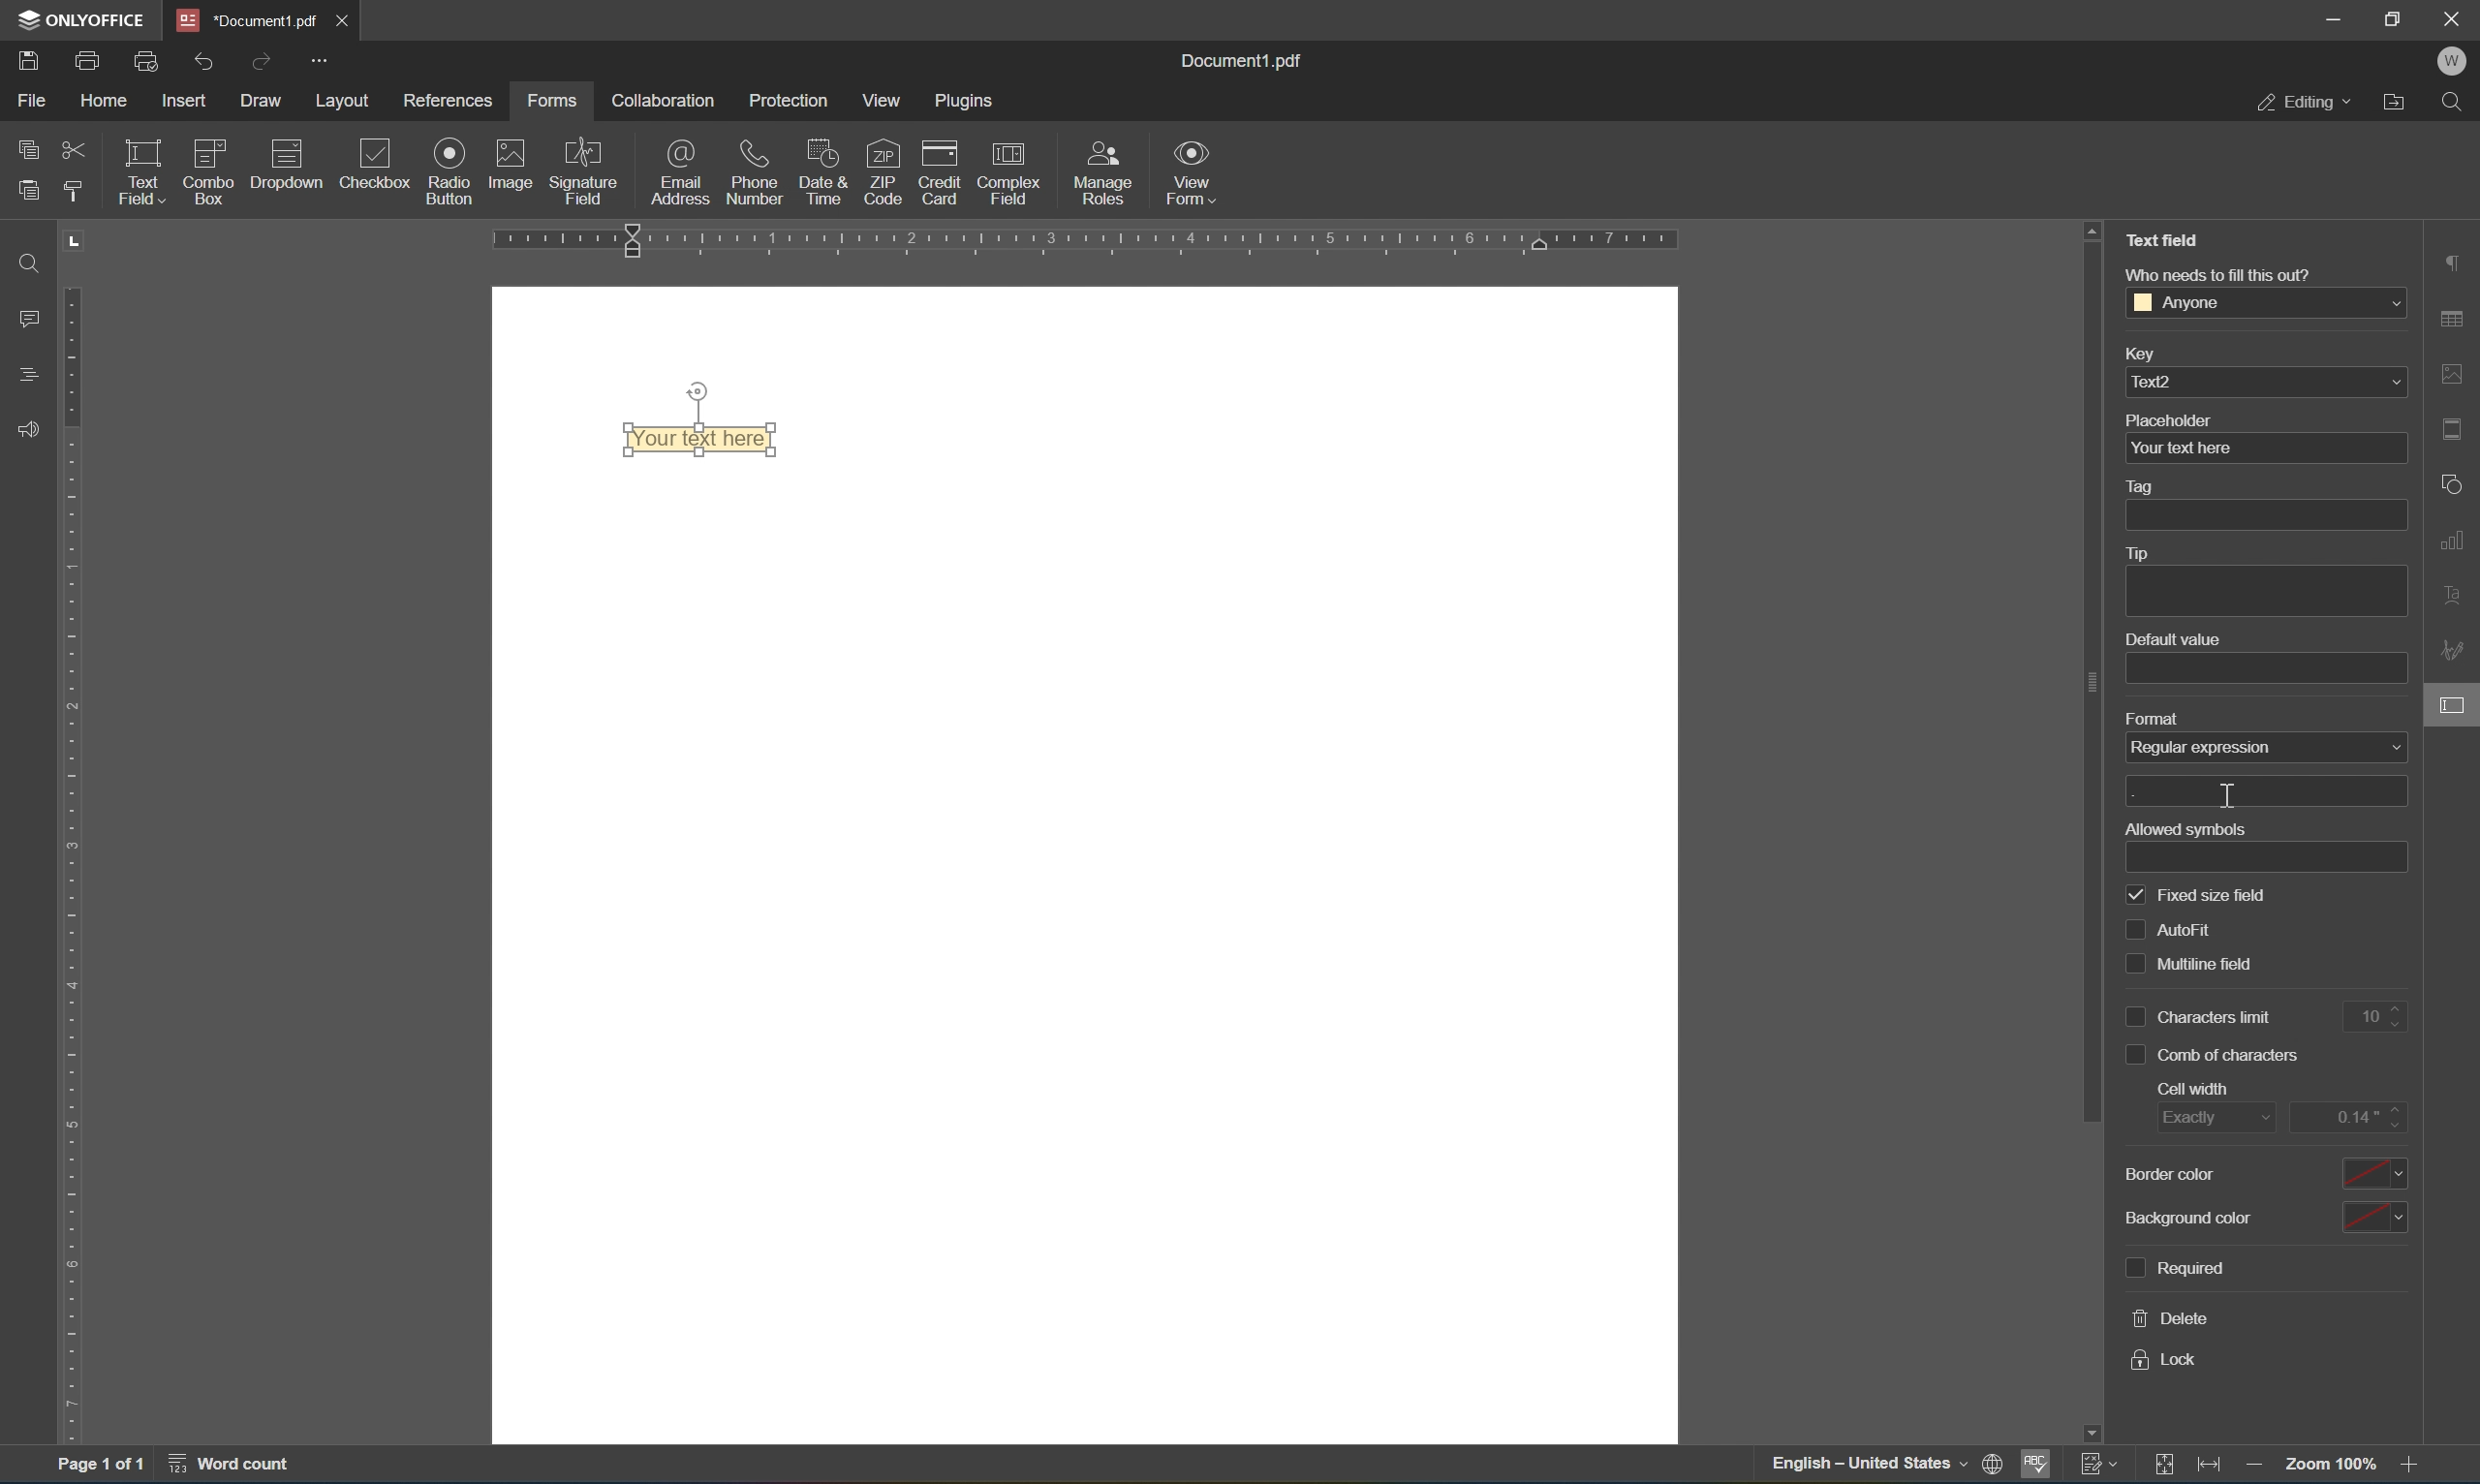  Describe the element at coordinates (23, 148) in the screenshot. I see `copy` at that location.